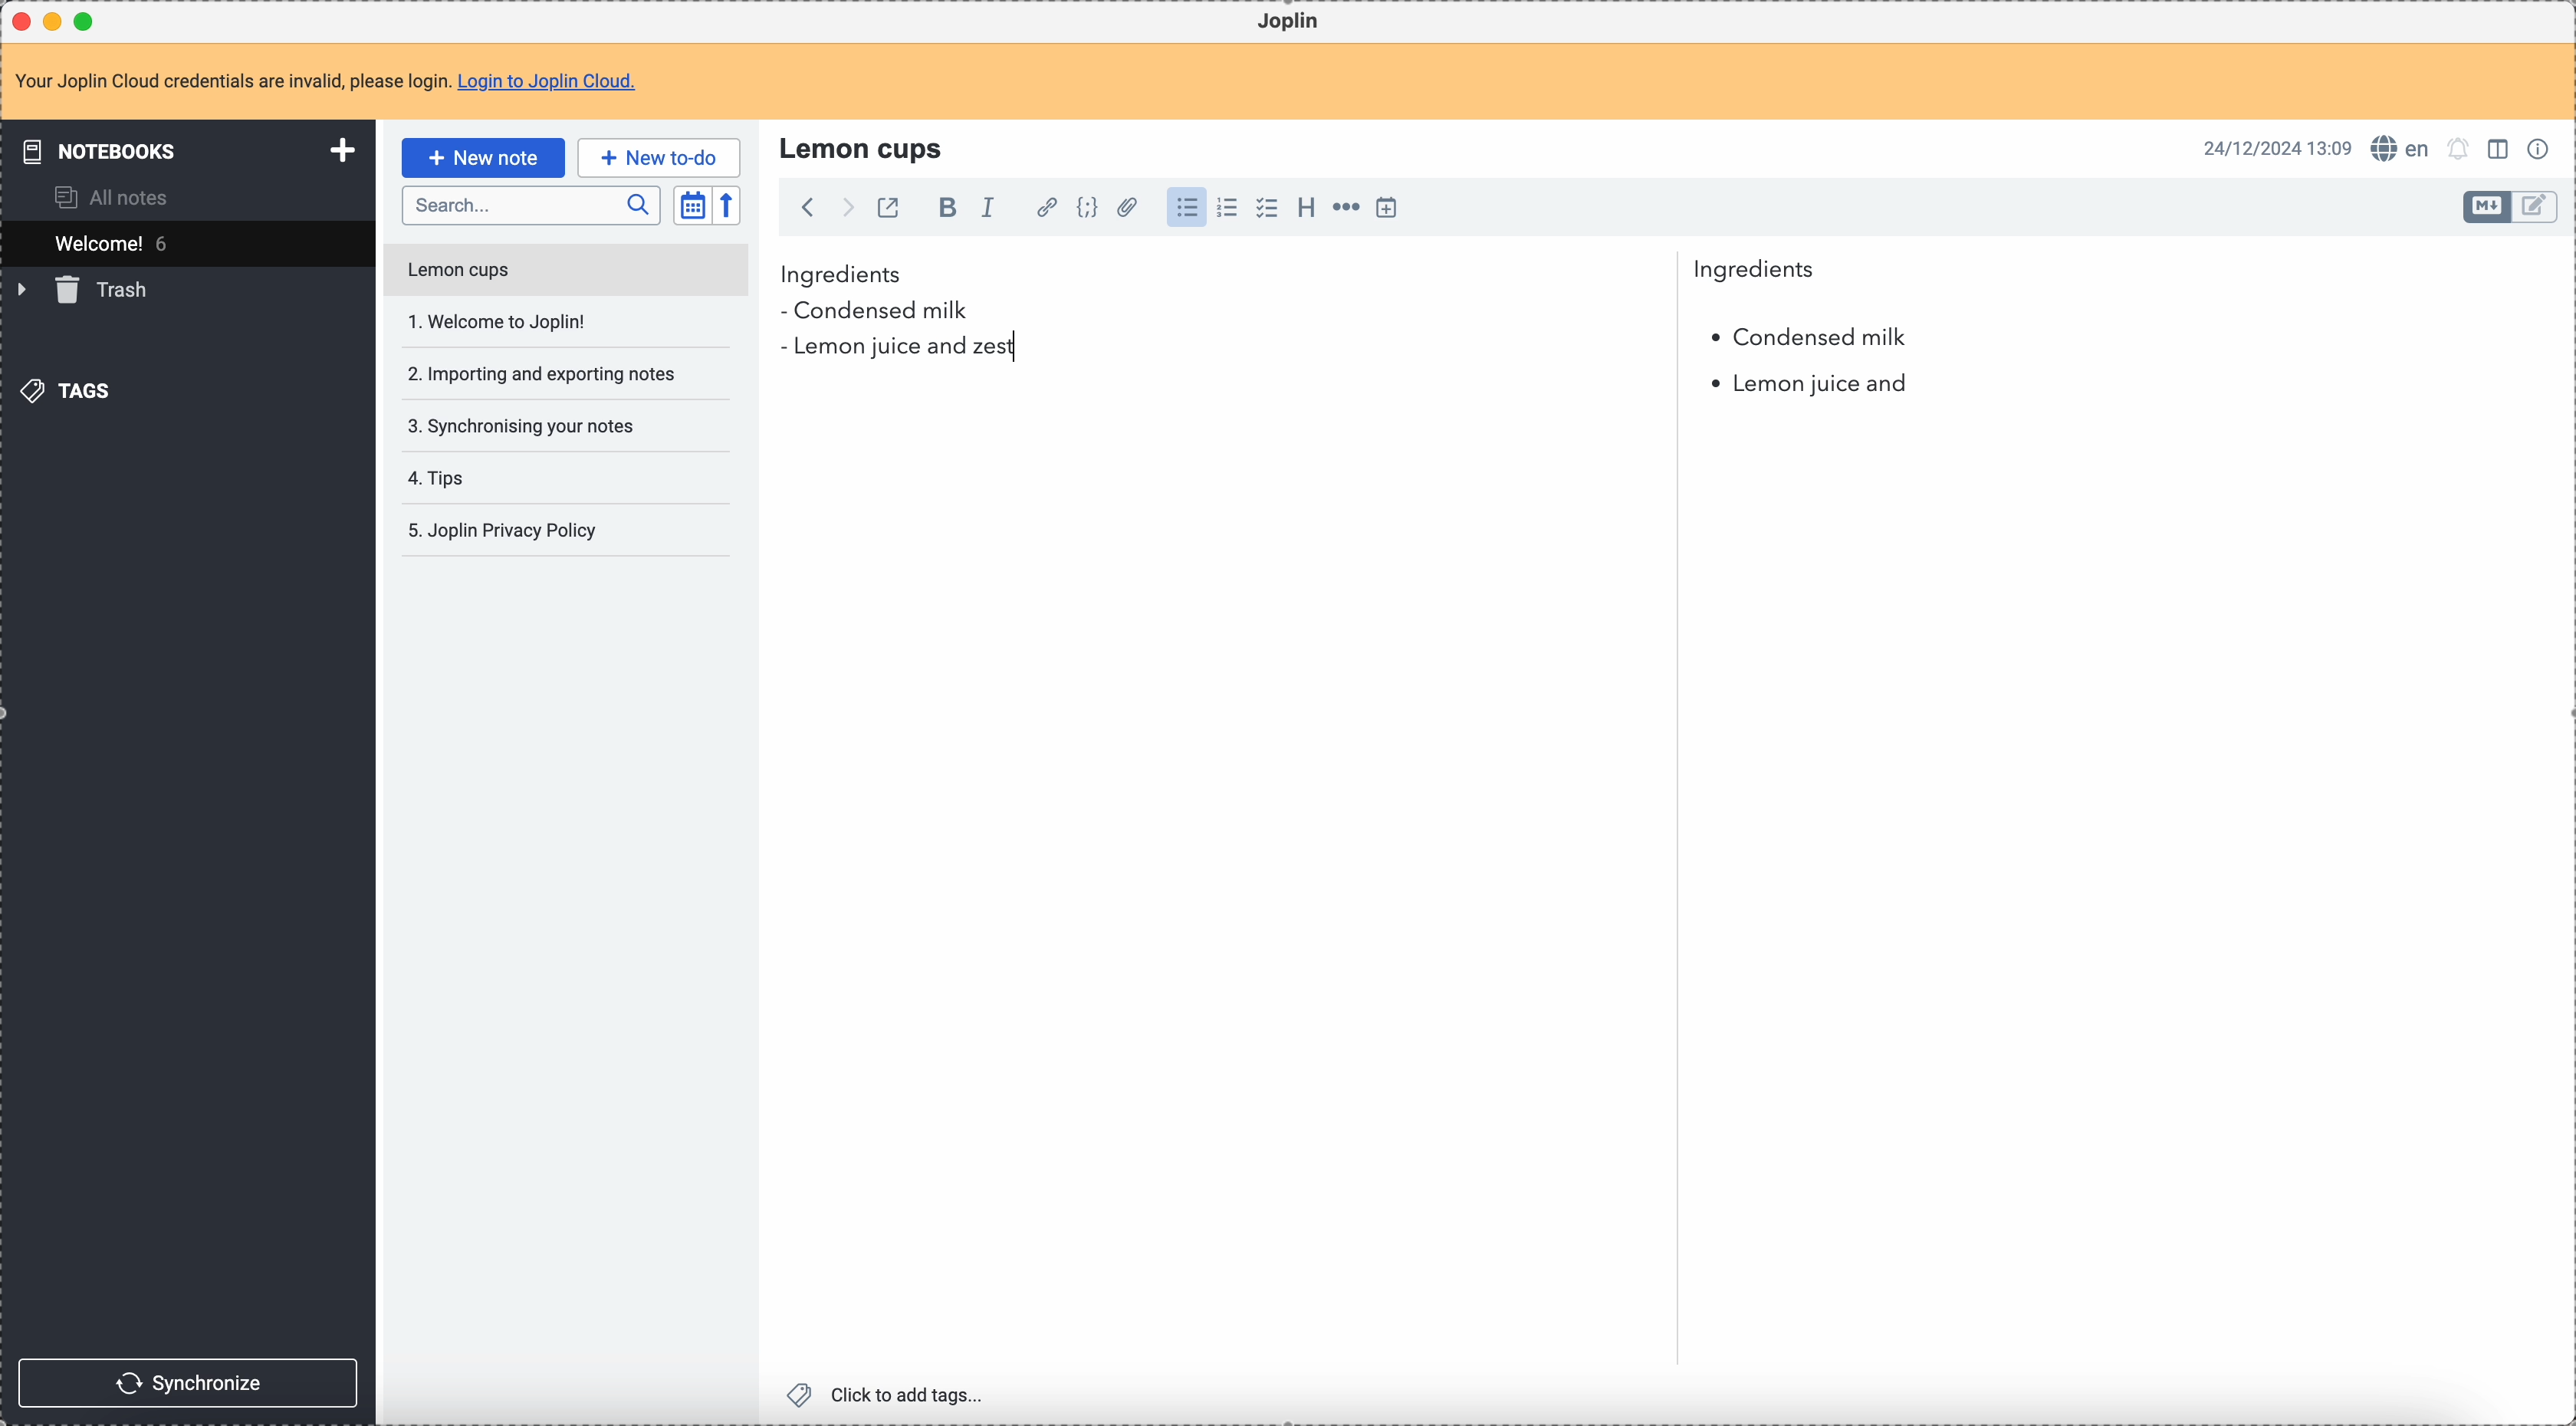 The image size is (2576, 1426). I want to click on lemon cups, so click(865, 147).